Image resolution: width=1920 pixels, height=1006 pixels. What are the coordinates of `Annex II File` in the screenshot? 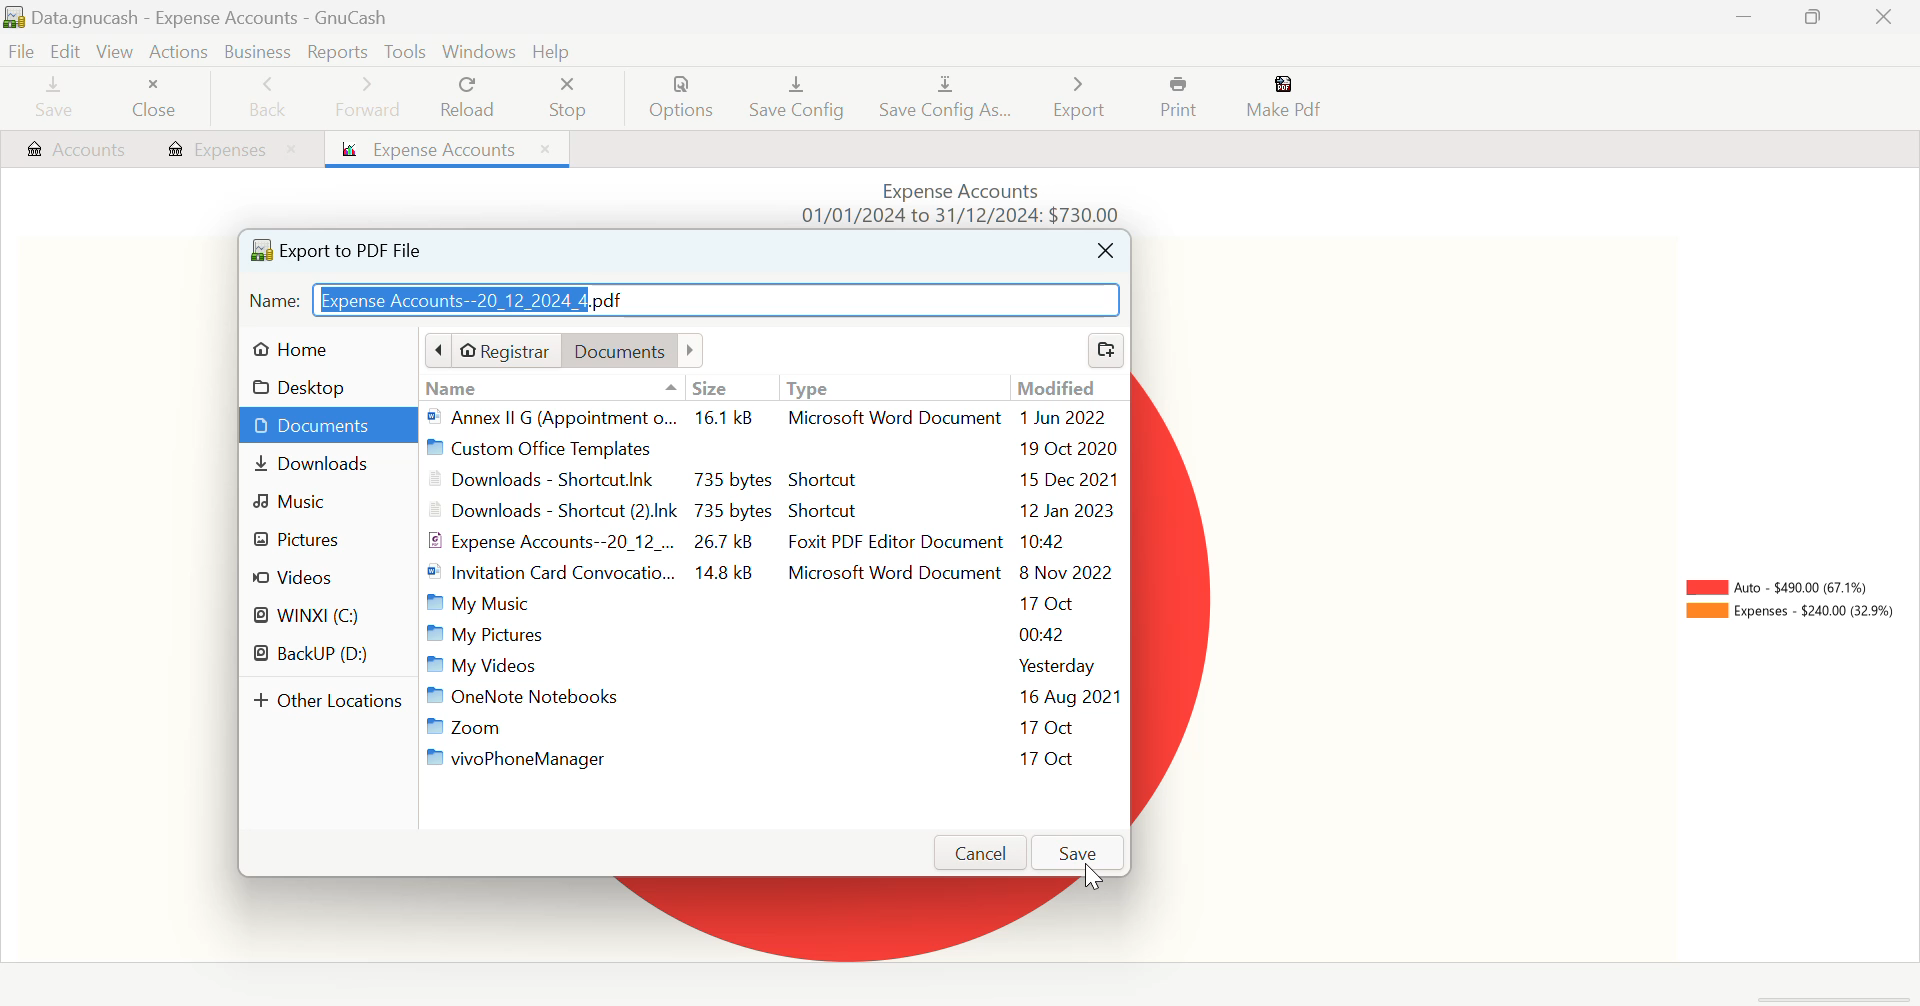 It's located at (770, 418).